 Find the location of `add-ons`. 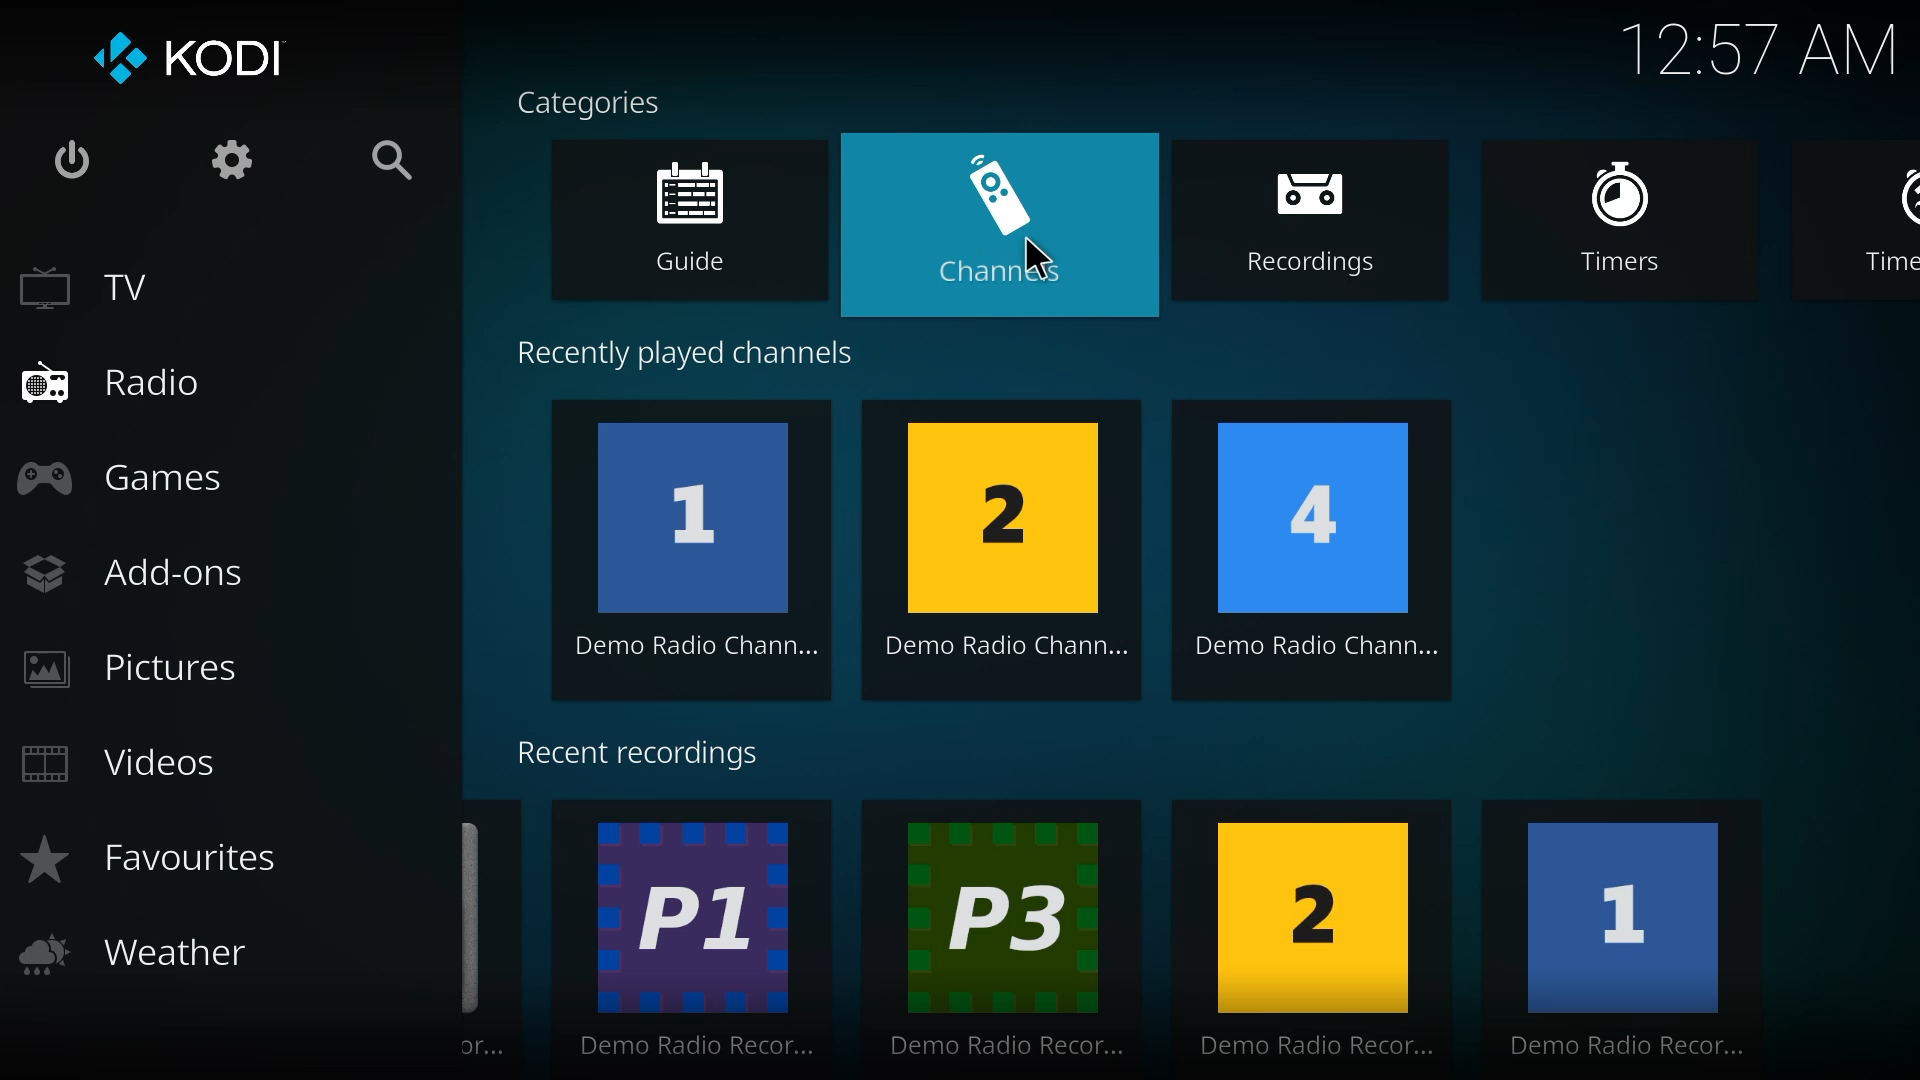

add-ons is located at coordinates (139, 577).